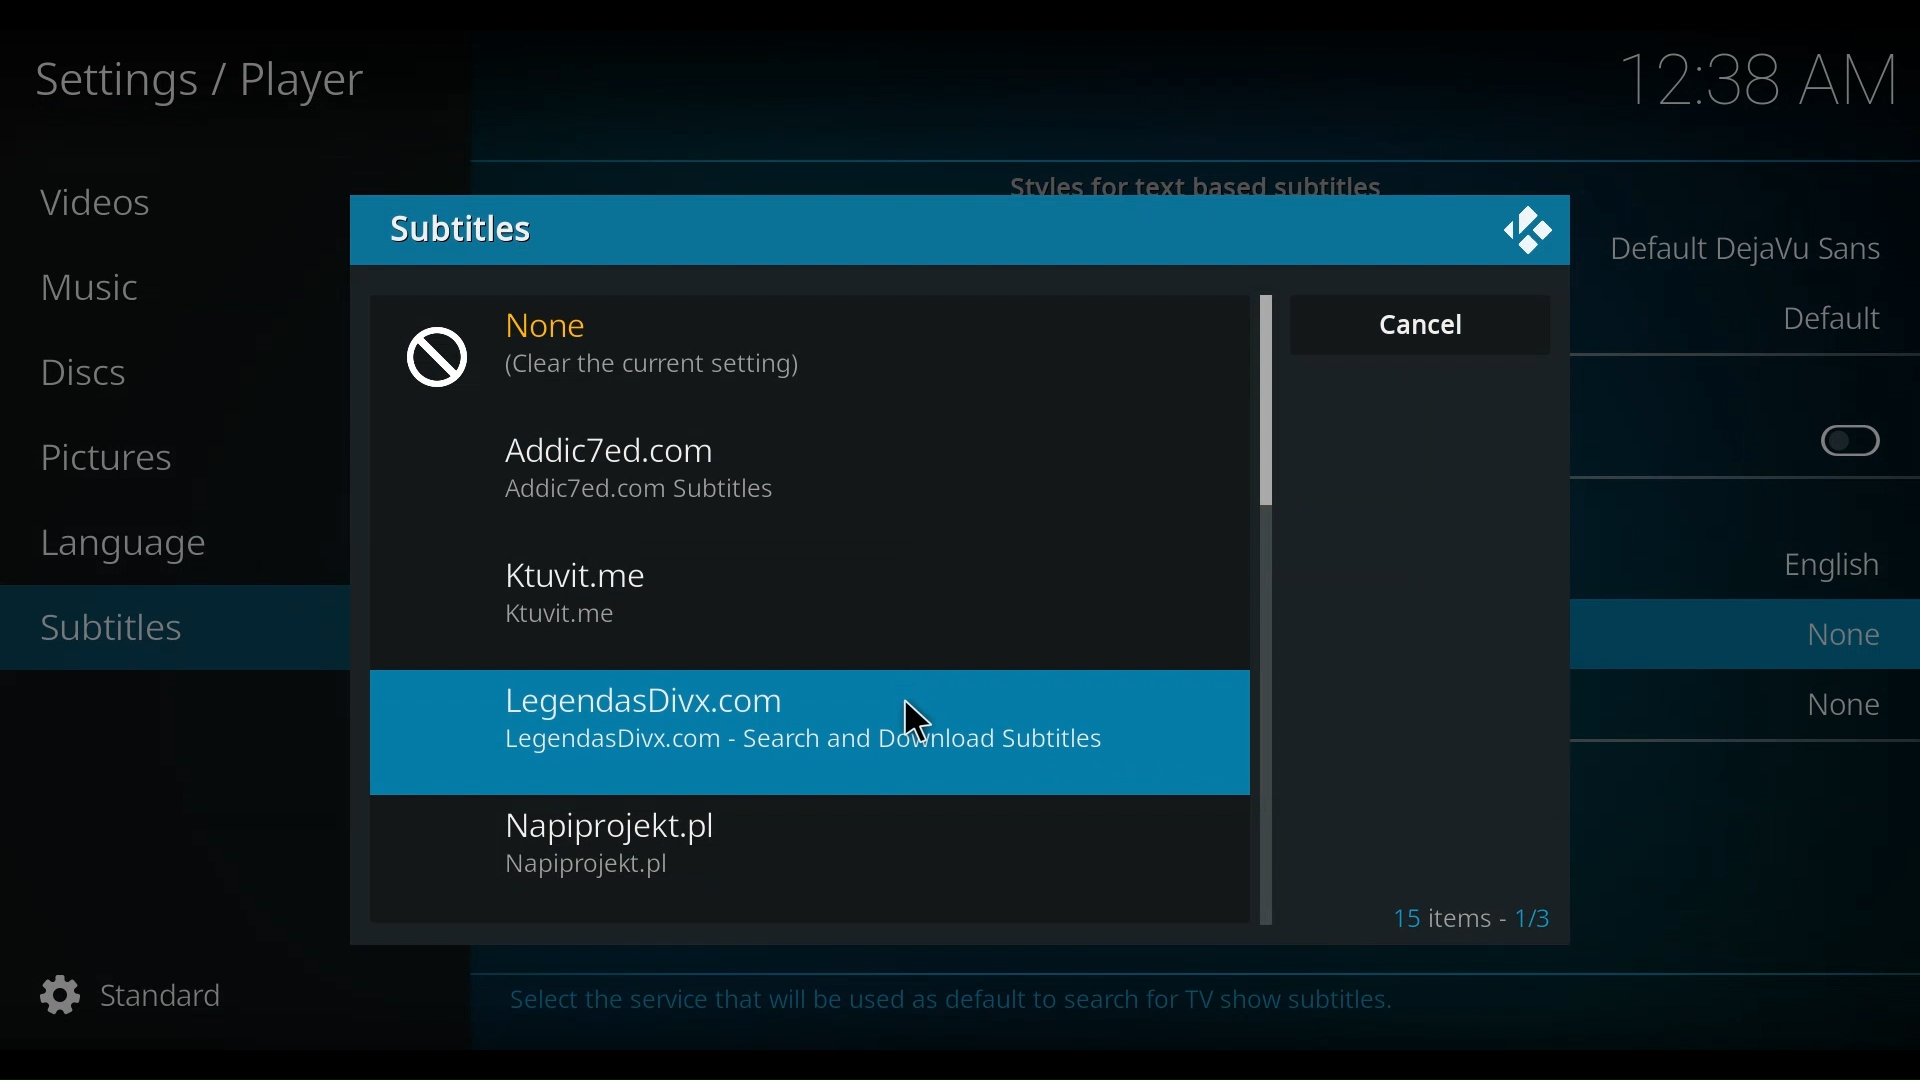  What do you see at coordinates (116, 460) in the screenshot?
I see `Pictures` at bounding box center [116, 460].